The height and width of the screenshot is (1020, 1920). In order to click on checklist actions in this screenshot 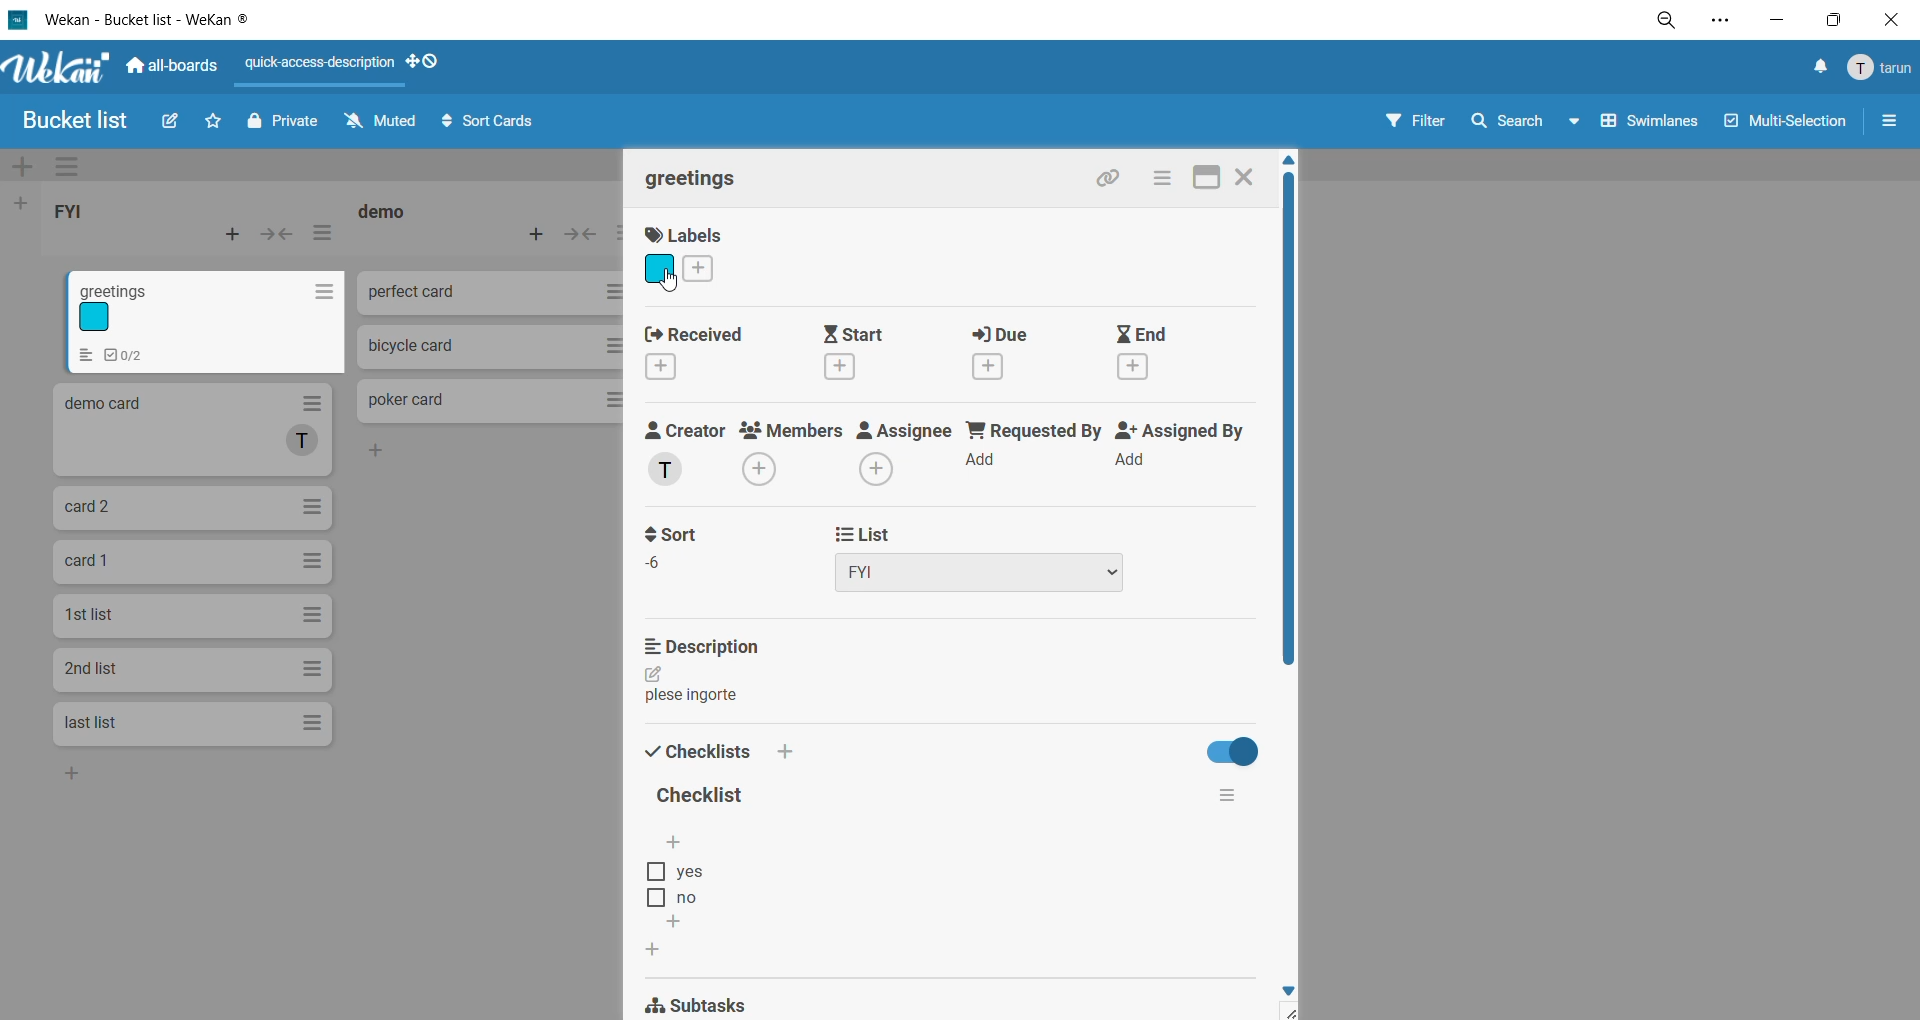, I will do `click(1228, 796)`.